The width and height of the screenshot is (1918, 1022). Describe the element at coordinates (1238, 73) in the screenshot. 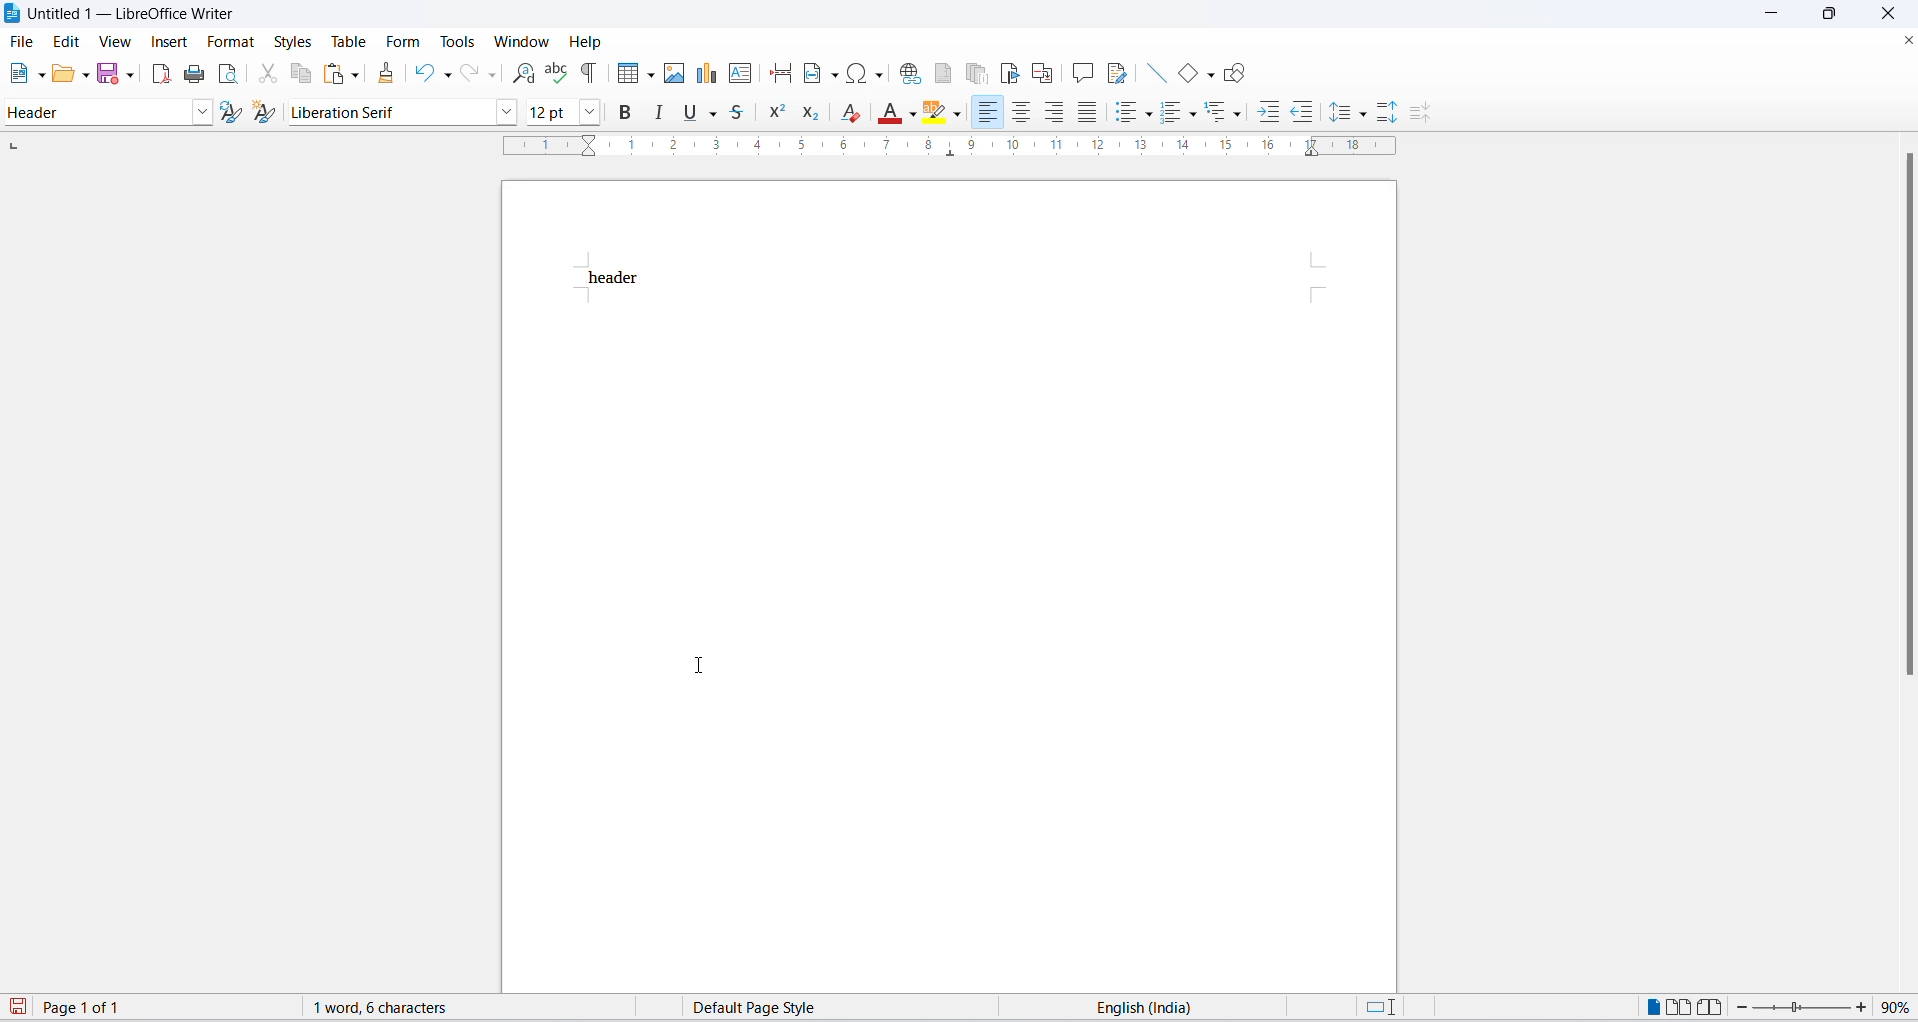

I see `draw shapes tool` at that location.